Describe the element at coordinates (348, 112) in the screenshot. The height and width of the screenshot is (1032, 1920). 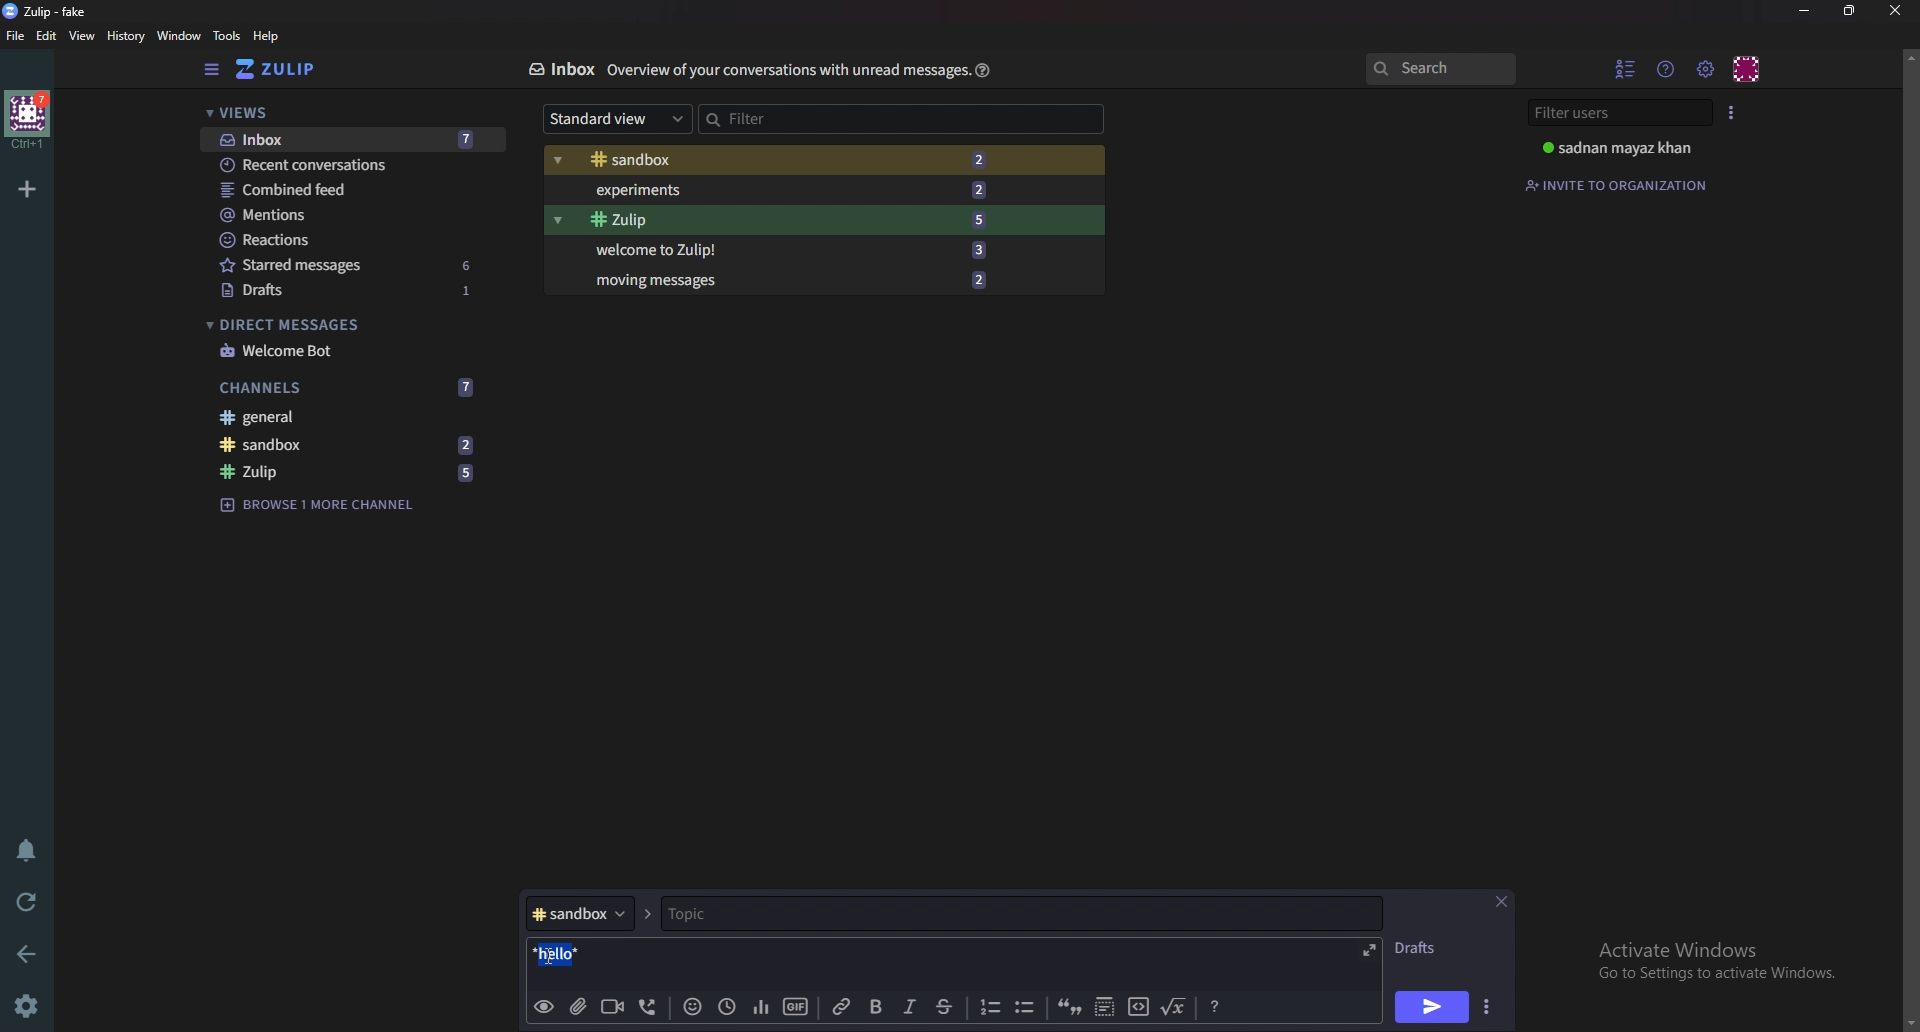
I see `views` at that location.